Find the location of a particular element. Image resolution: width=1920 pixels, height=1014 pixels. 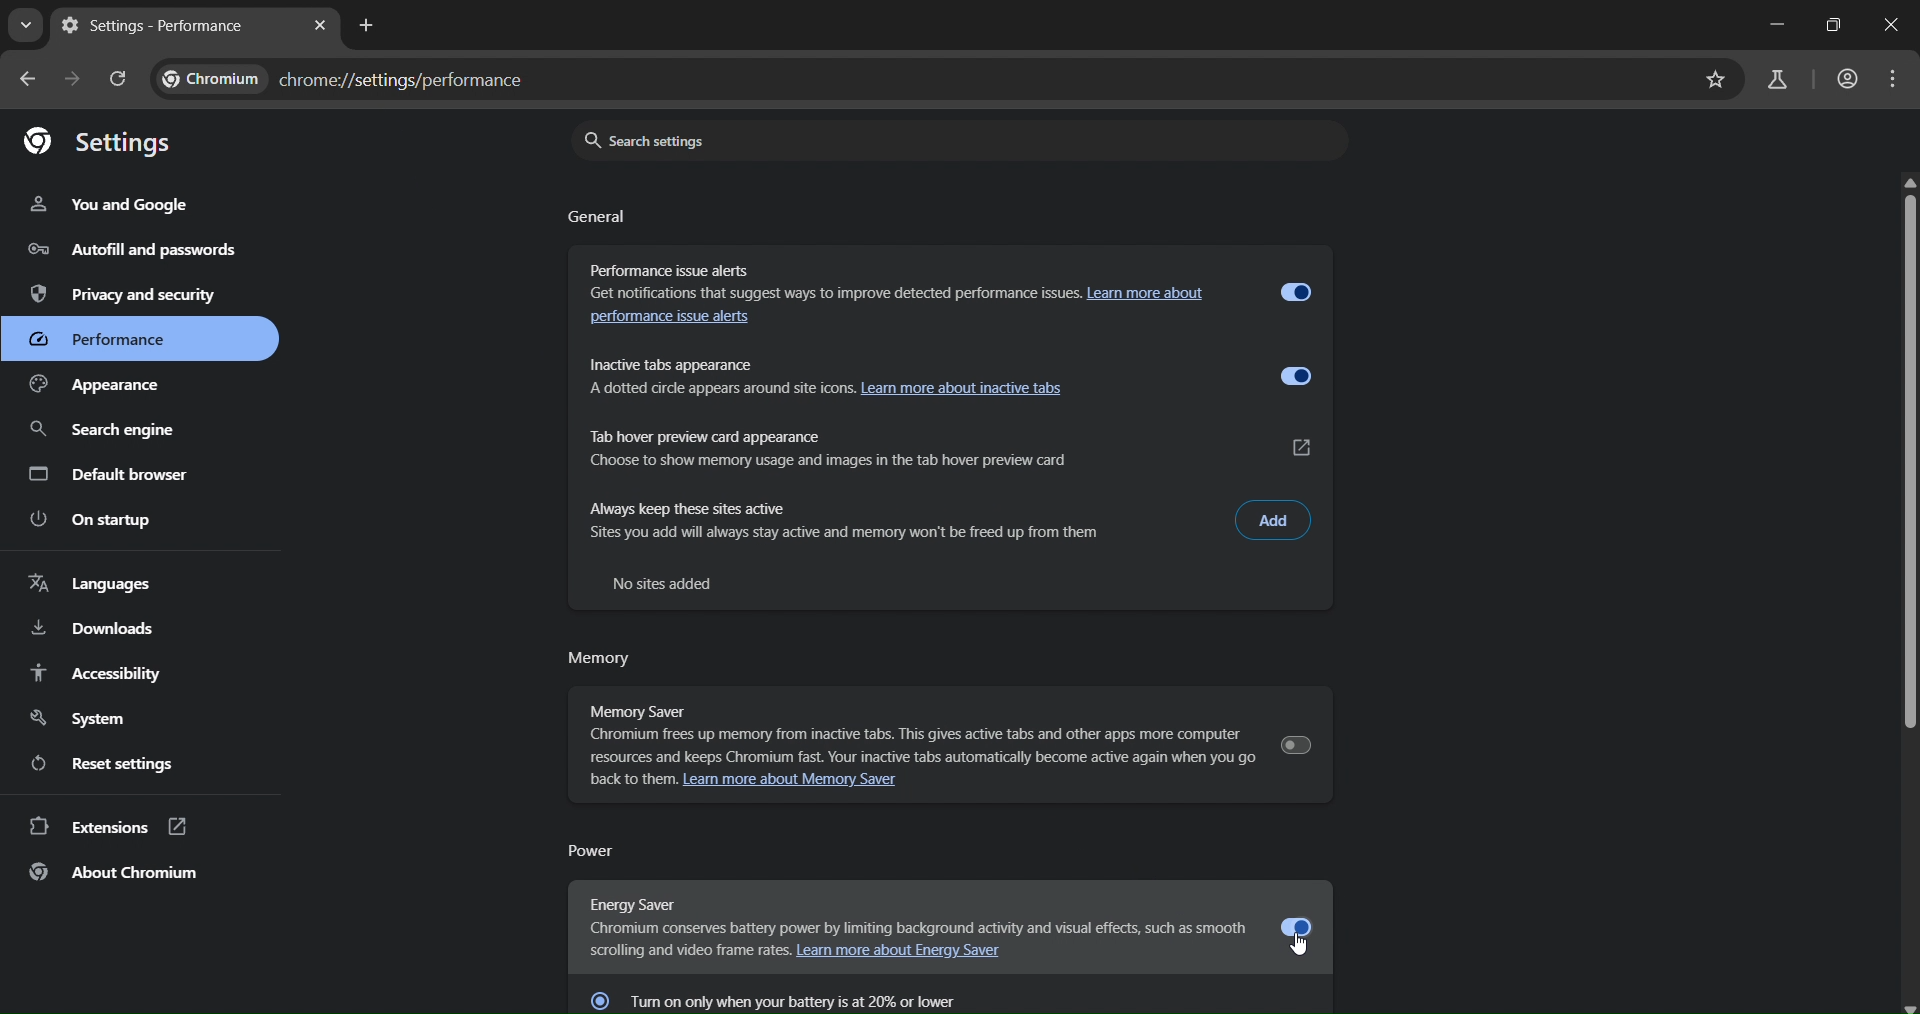

about chromium is located at coordinates (115, 873).